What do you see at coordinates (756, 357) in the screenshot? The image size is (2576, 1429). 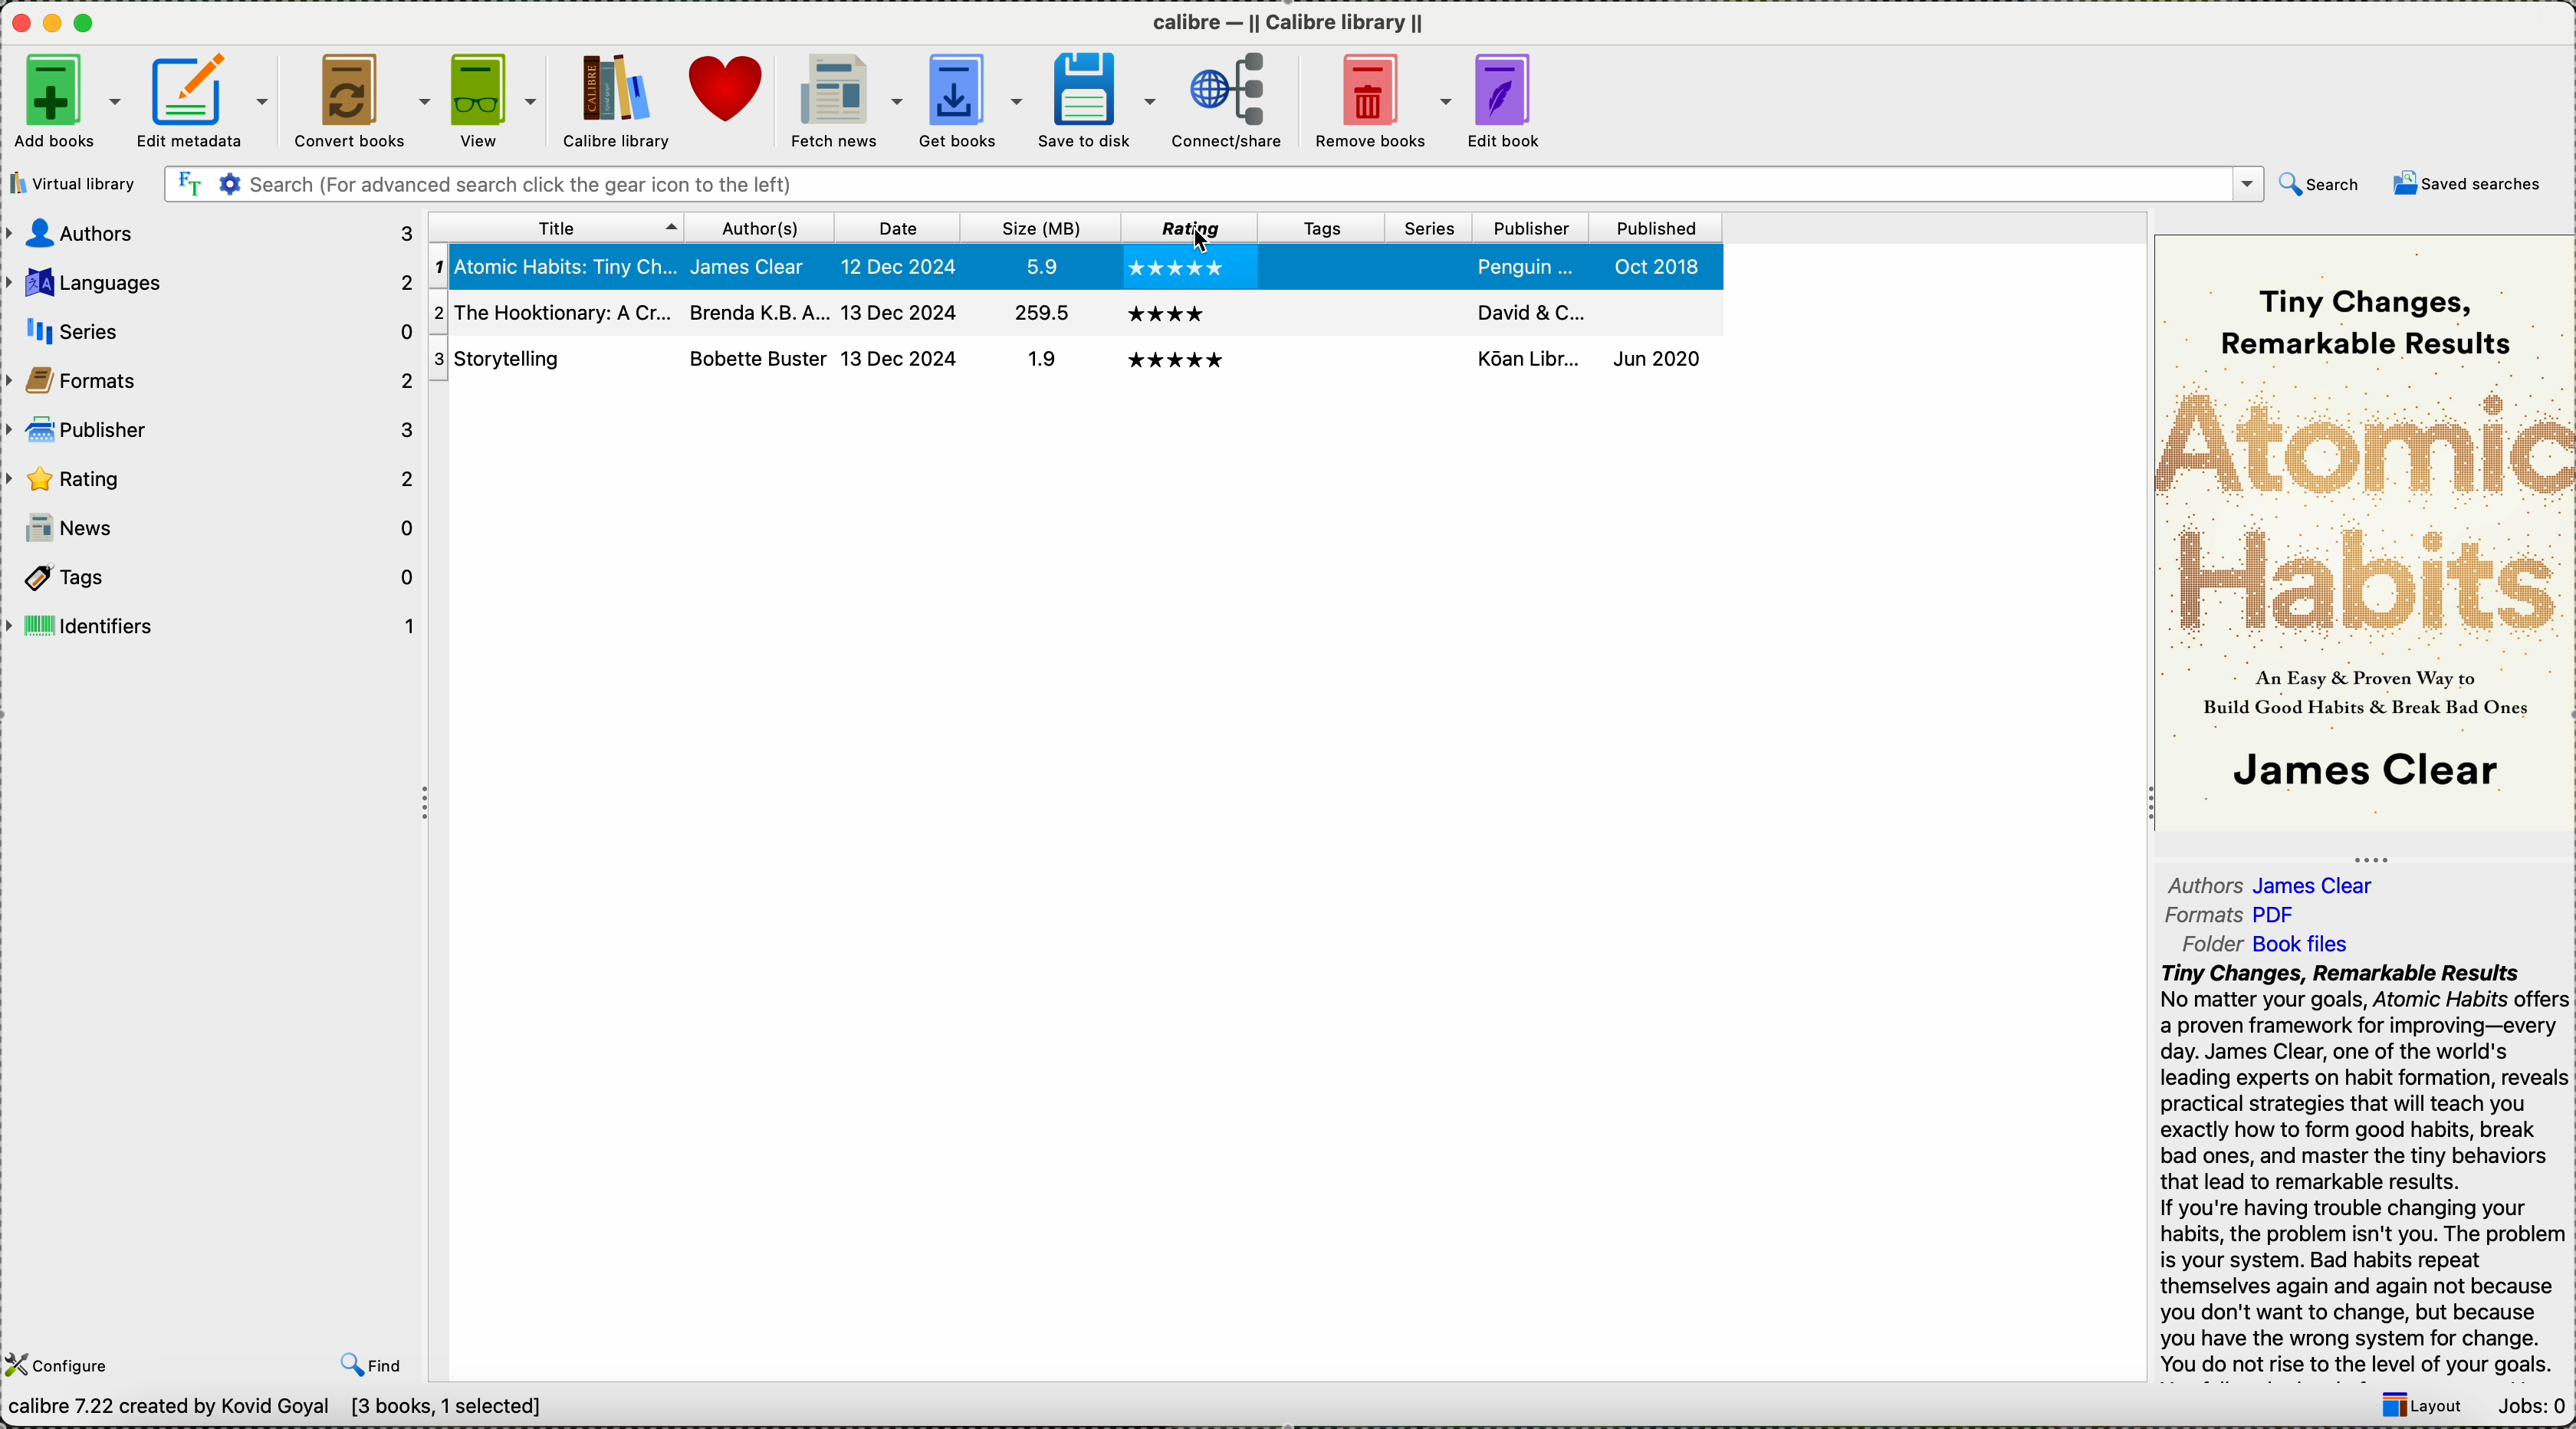 I see `bobette buster` at bounding box center [756, 357].